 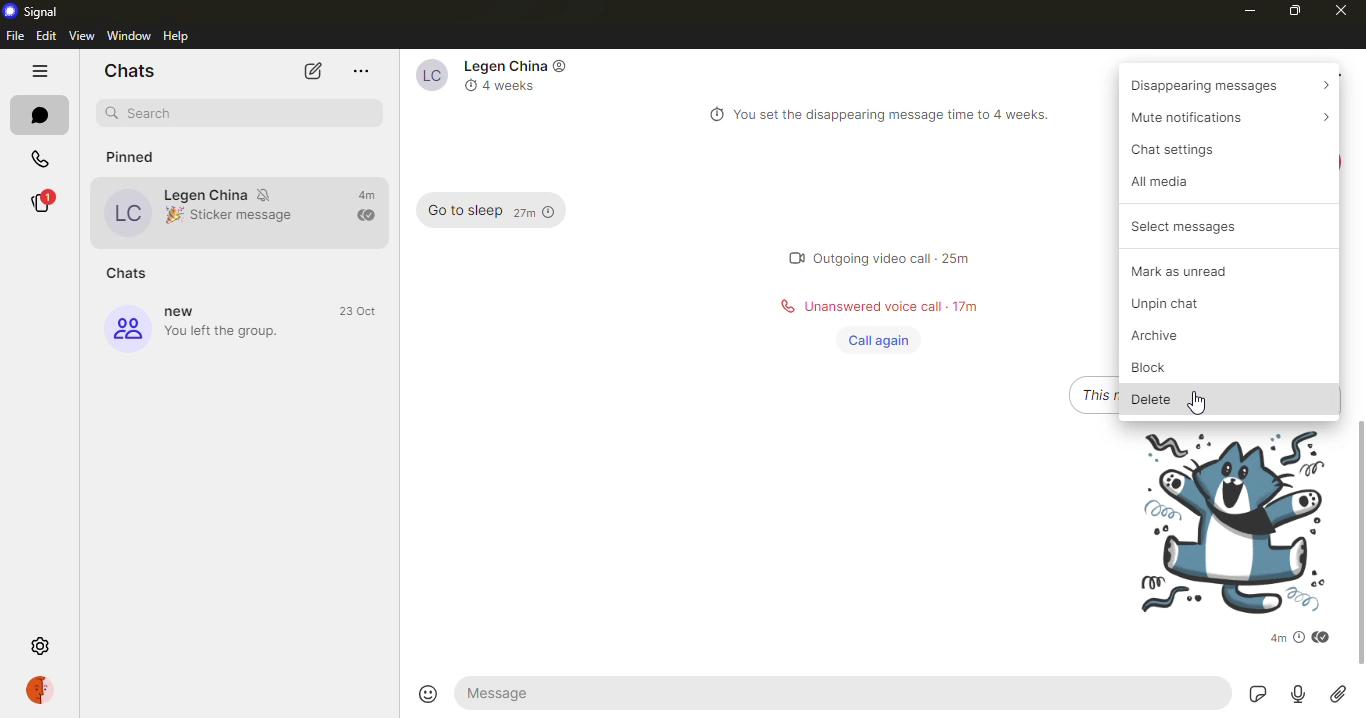 I want to click on Sticker message, so click(x=248, y=214).